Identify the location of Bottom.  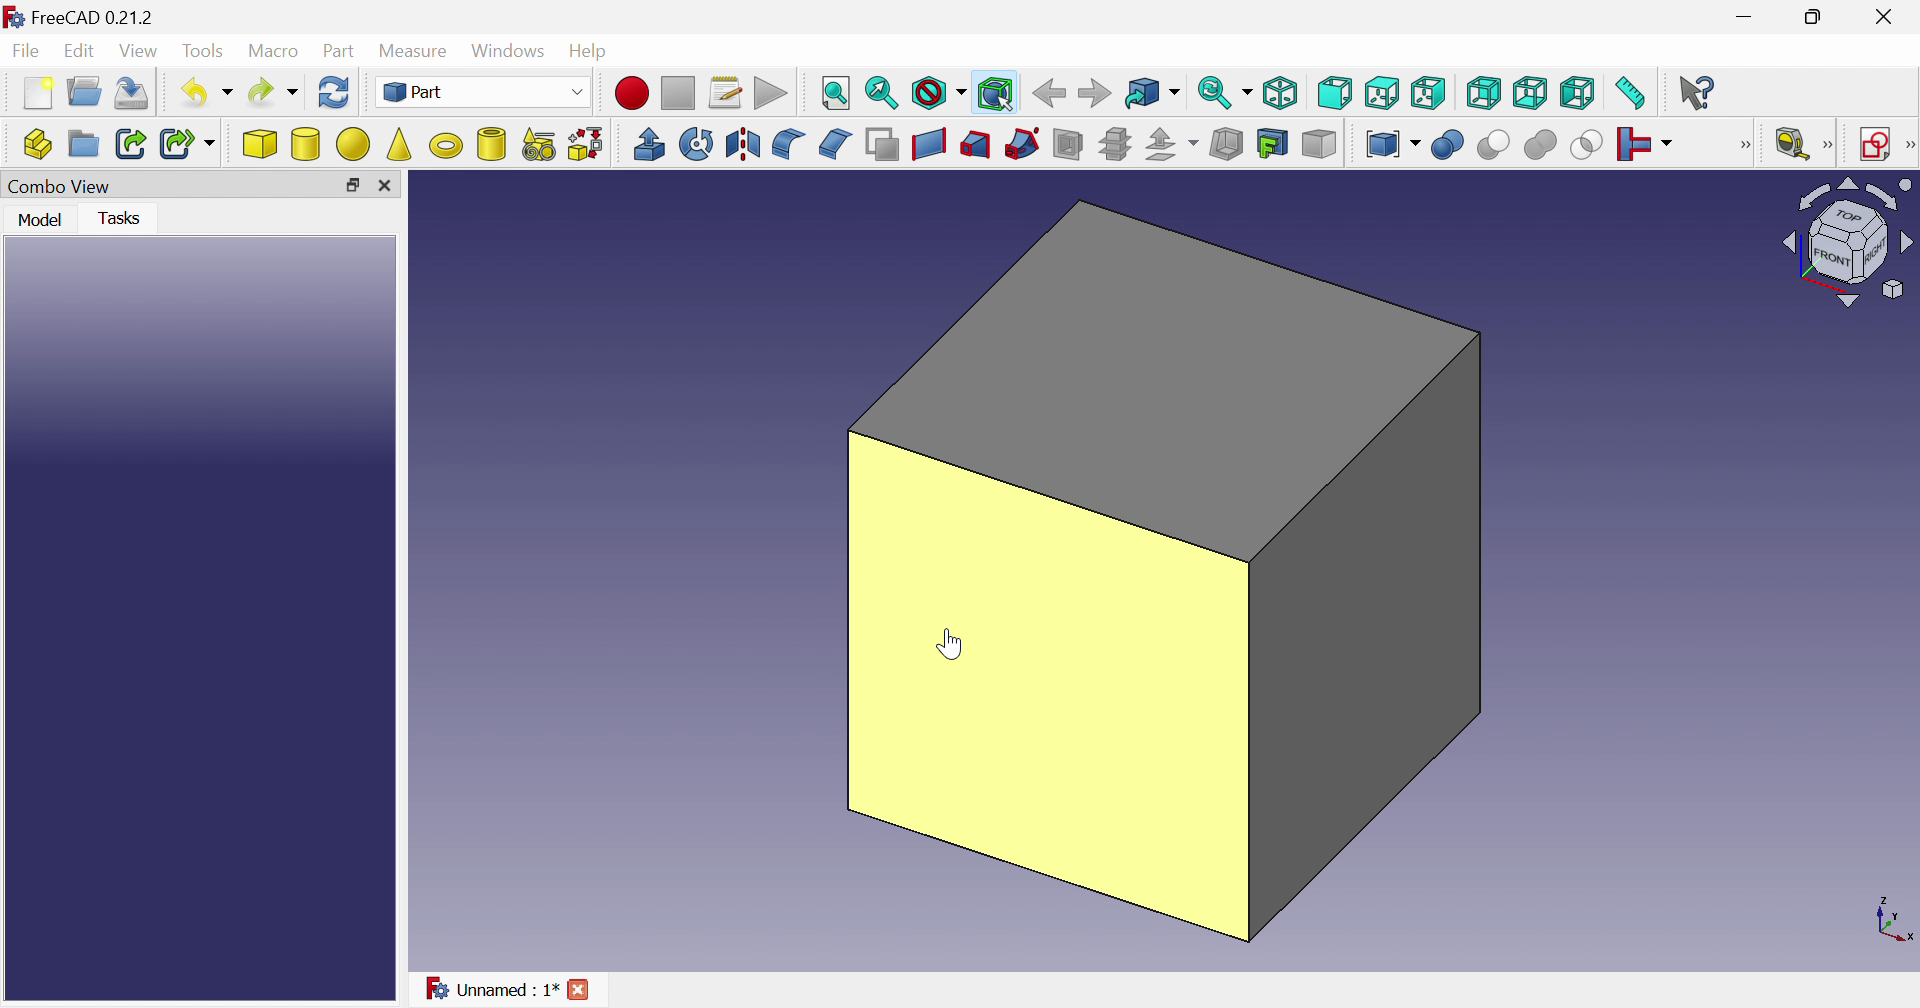
(1530, 93).